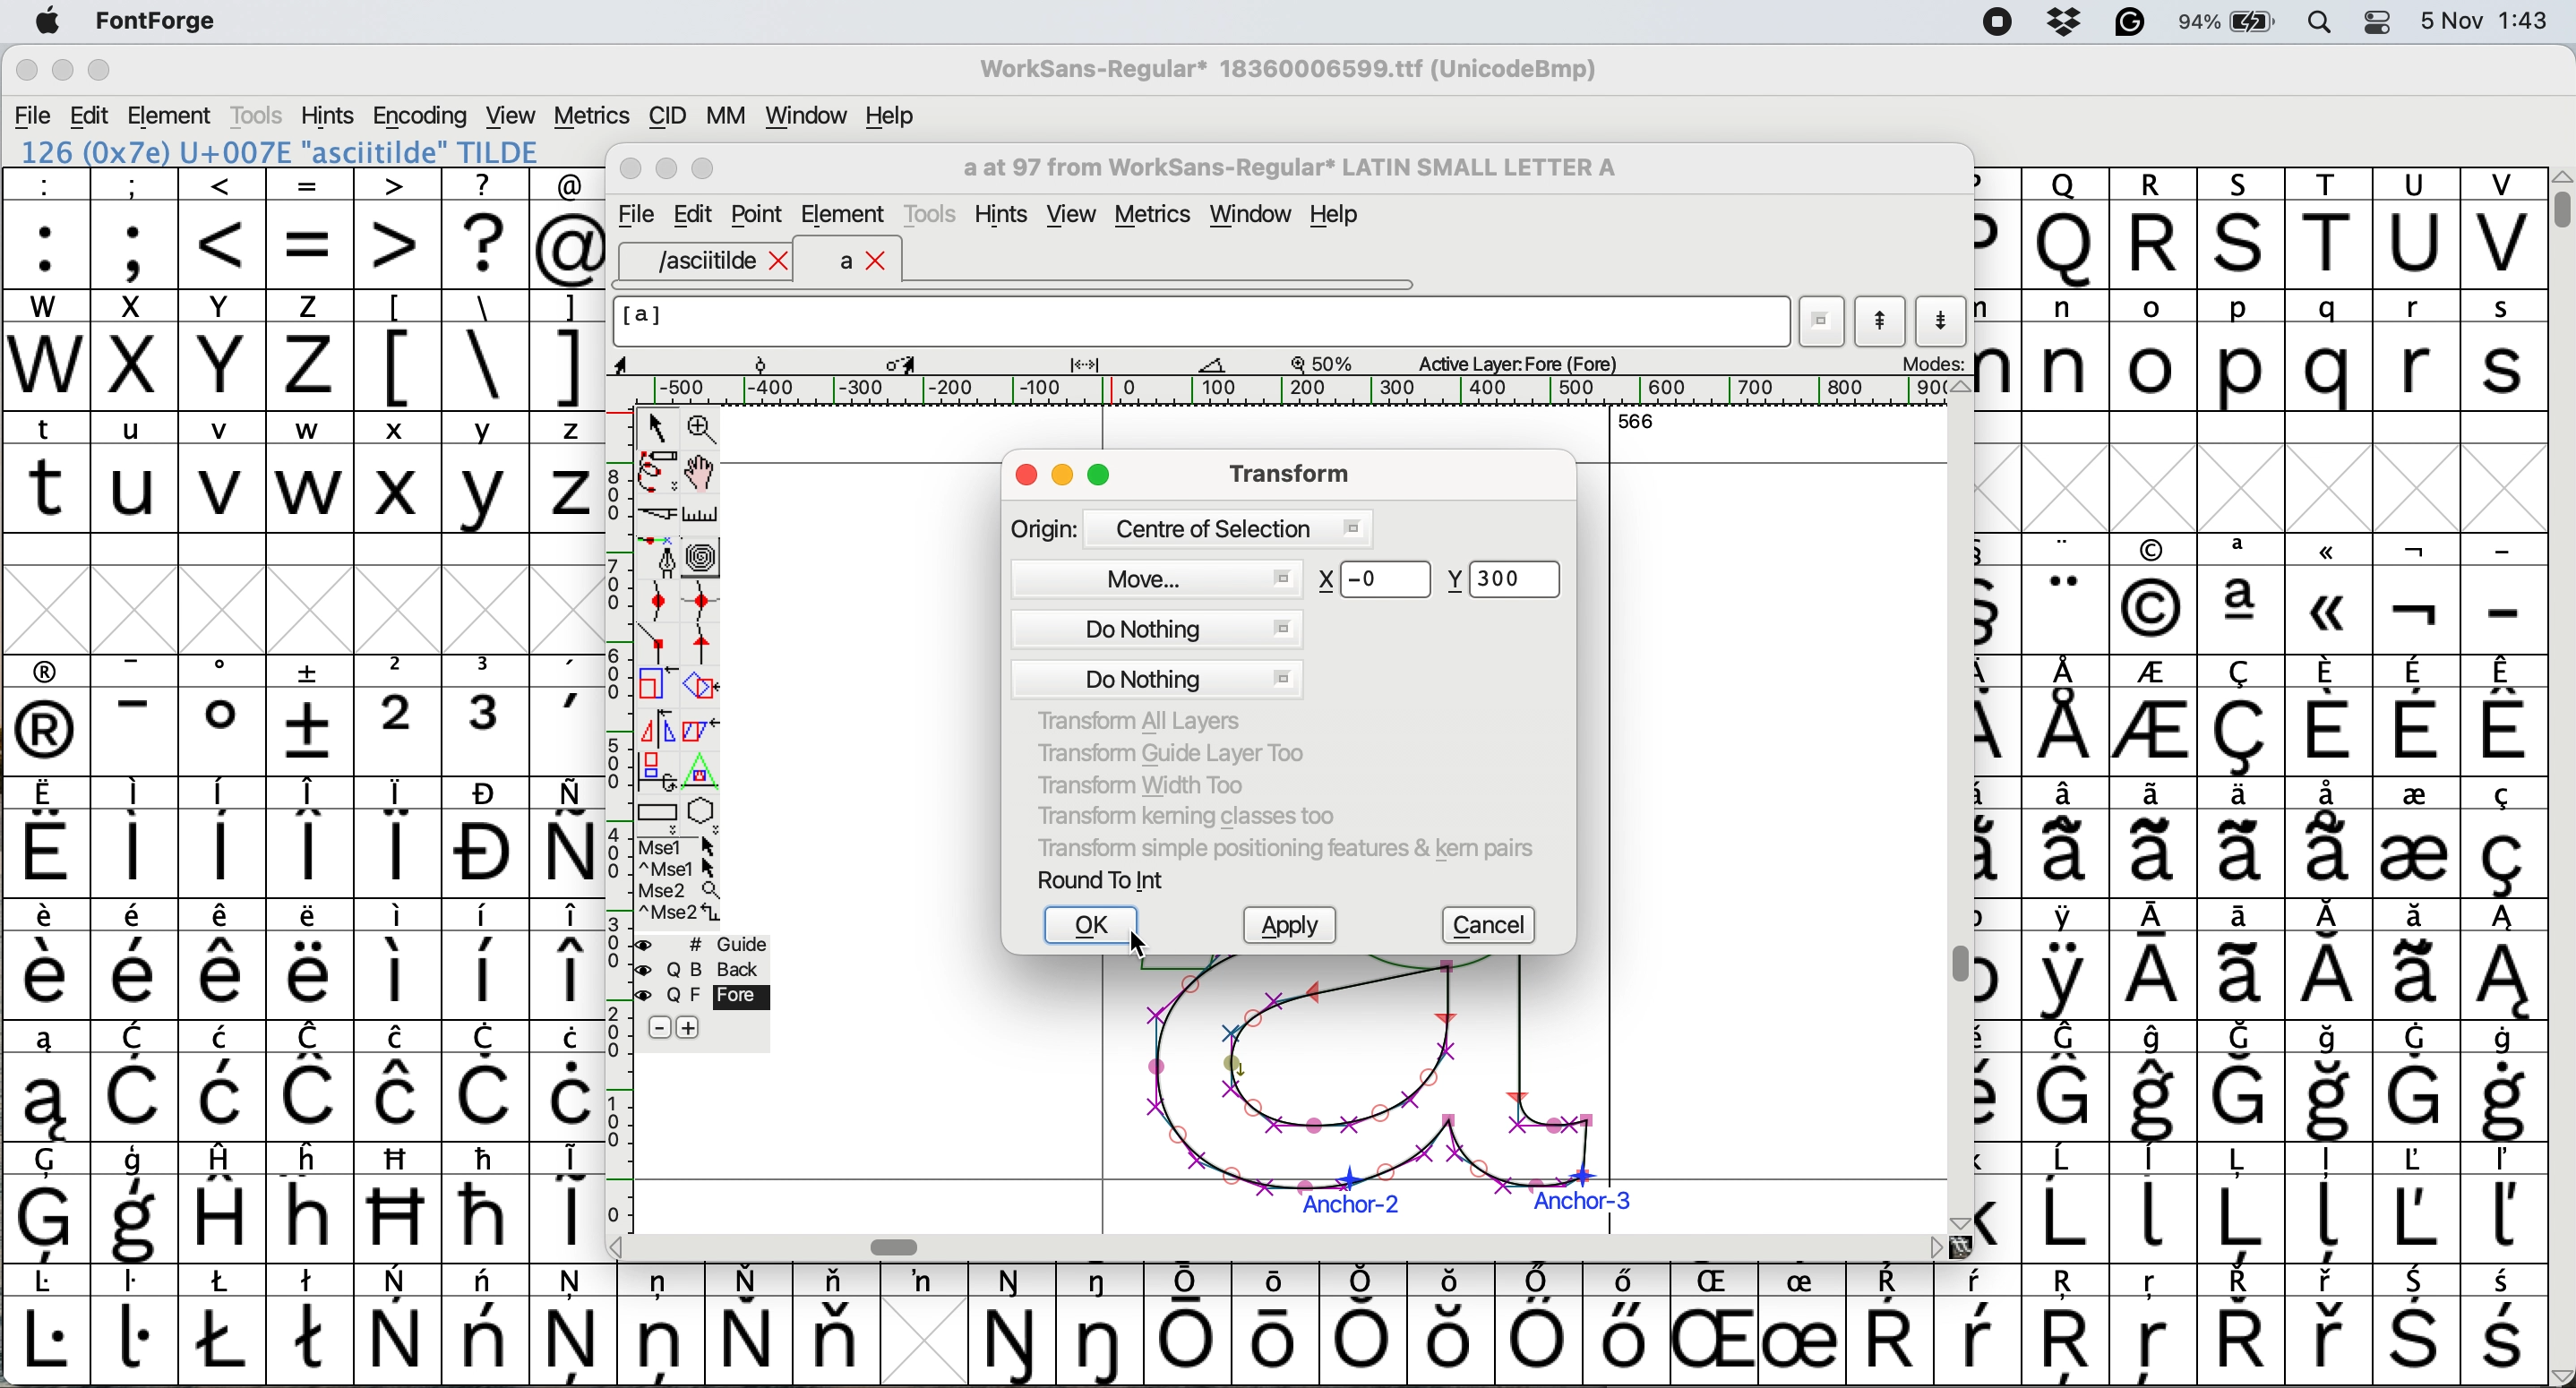 This screenshot has height=1388, width=2576. What do you see at coordinates (399, 715) in the screenshot?
I see `2` at bounding box center [399, 715].